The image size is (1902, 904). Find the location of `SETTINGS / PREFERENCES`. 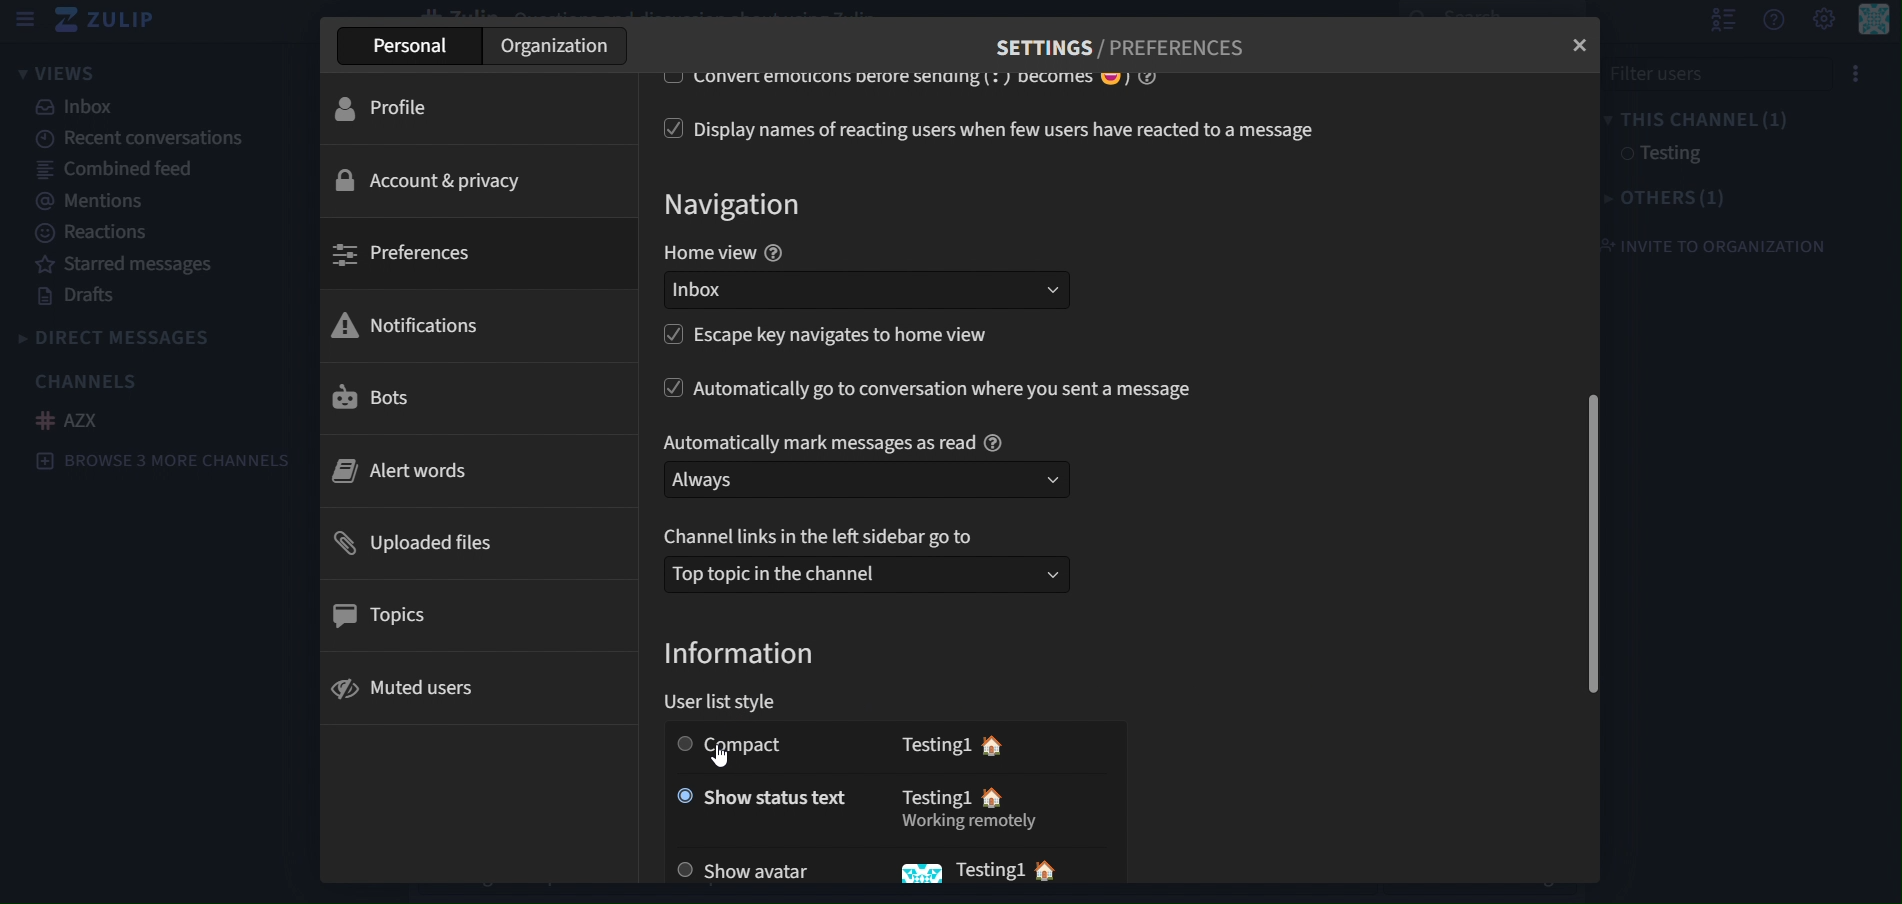

SETTINGS / PREFERENCES is located at coordinates (1121, 43).